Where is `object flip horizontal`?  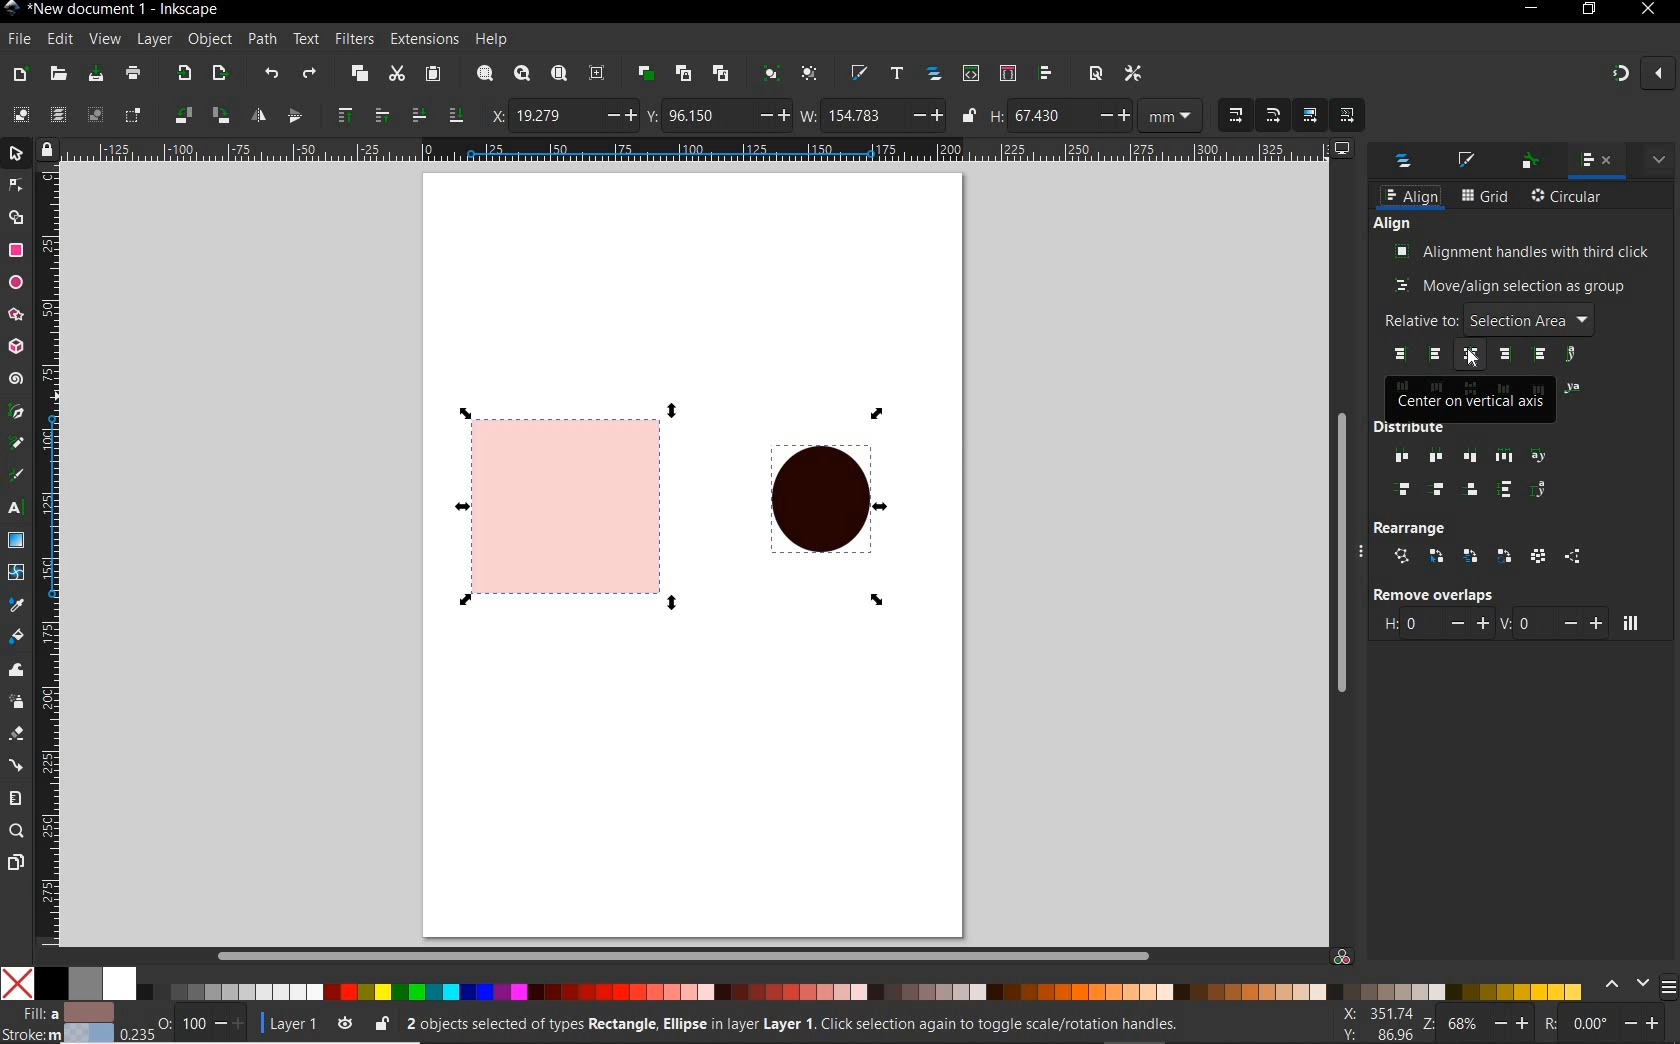 object flip horizontal is located at coordinates (259, 115).